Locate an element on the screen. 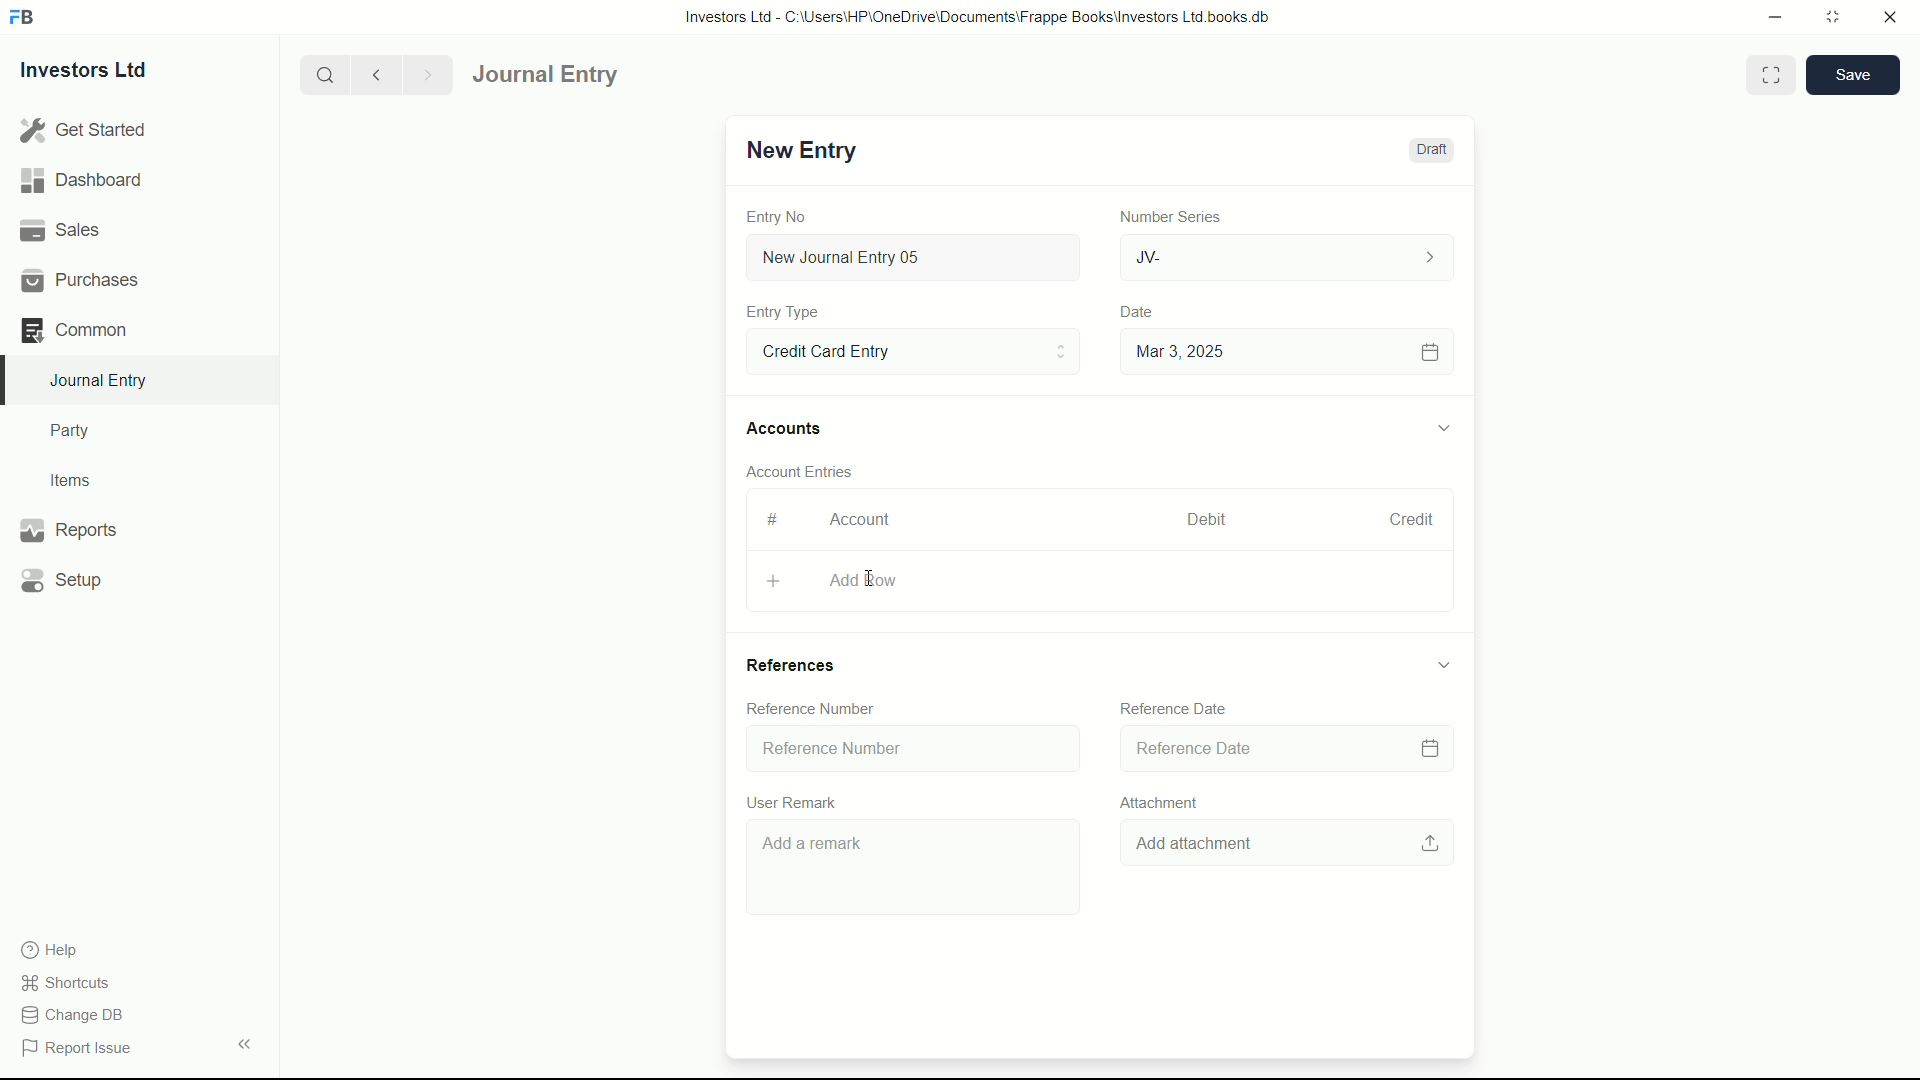  Reference Number is located at coordinates (812, 707).